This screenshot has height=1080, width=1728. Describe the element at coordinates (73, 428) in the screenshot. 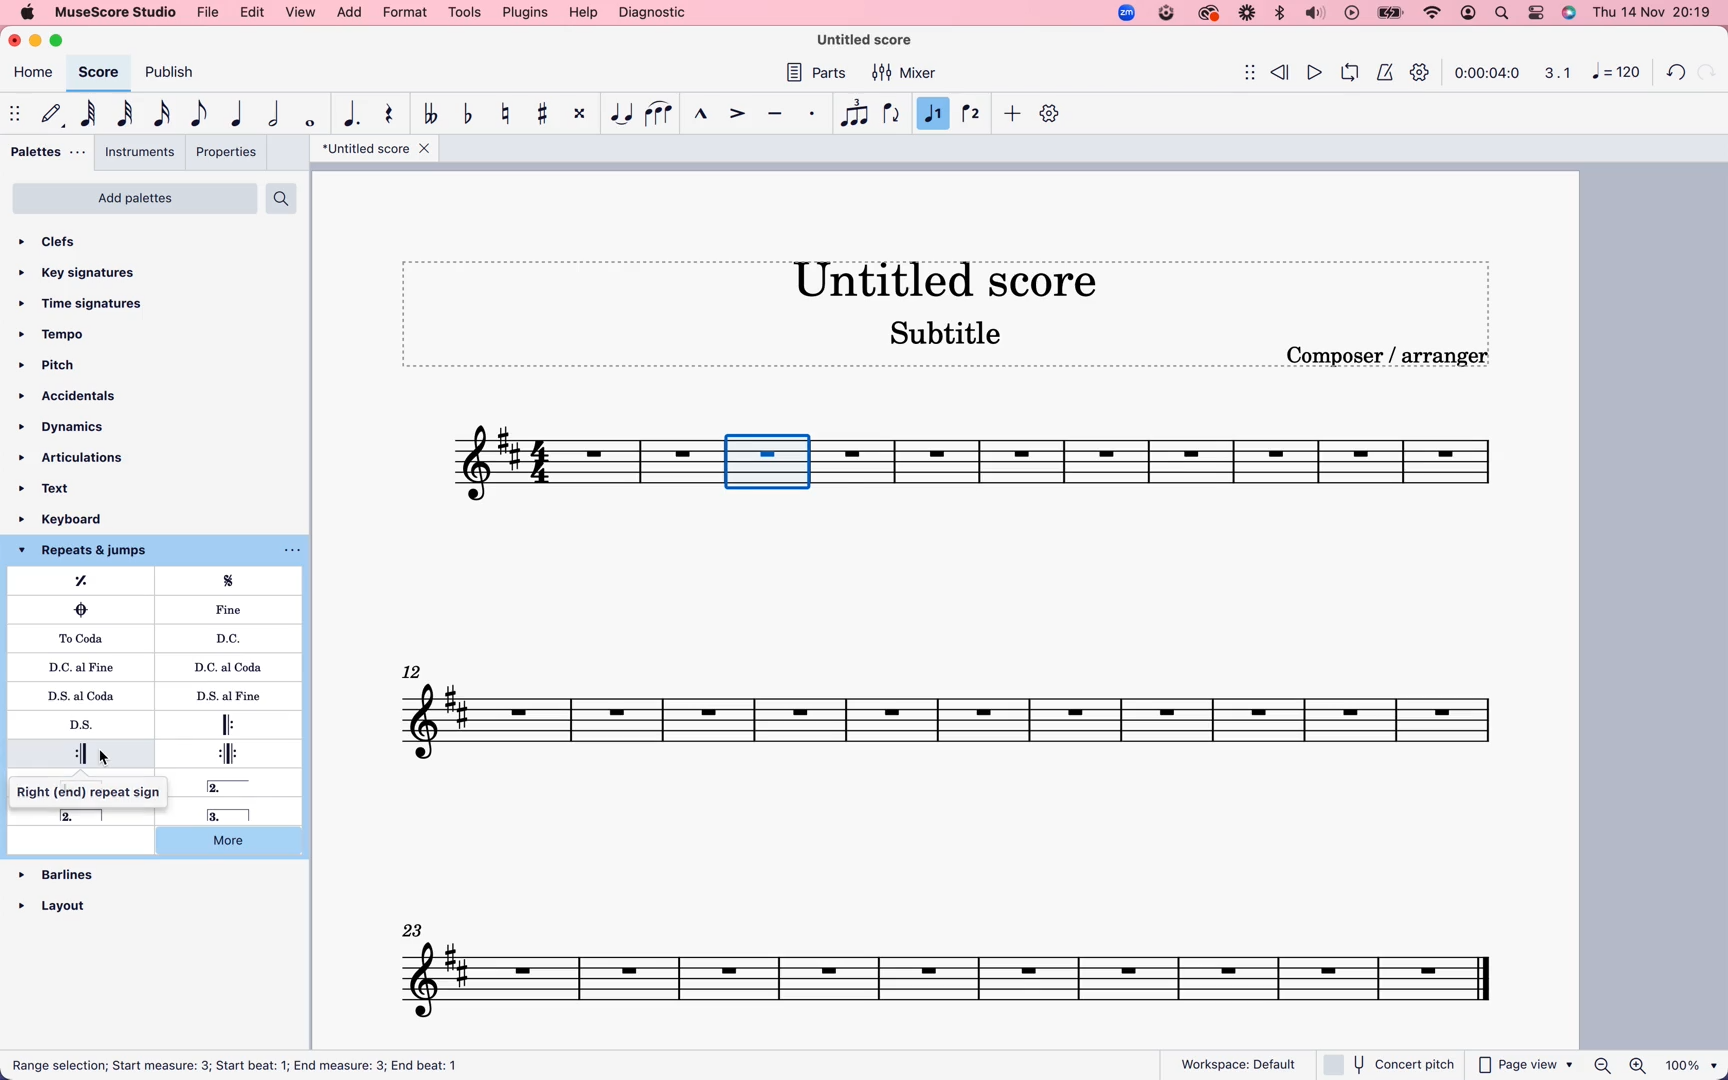

I see `dynamics` at that location.